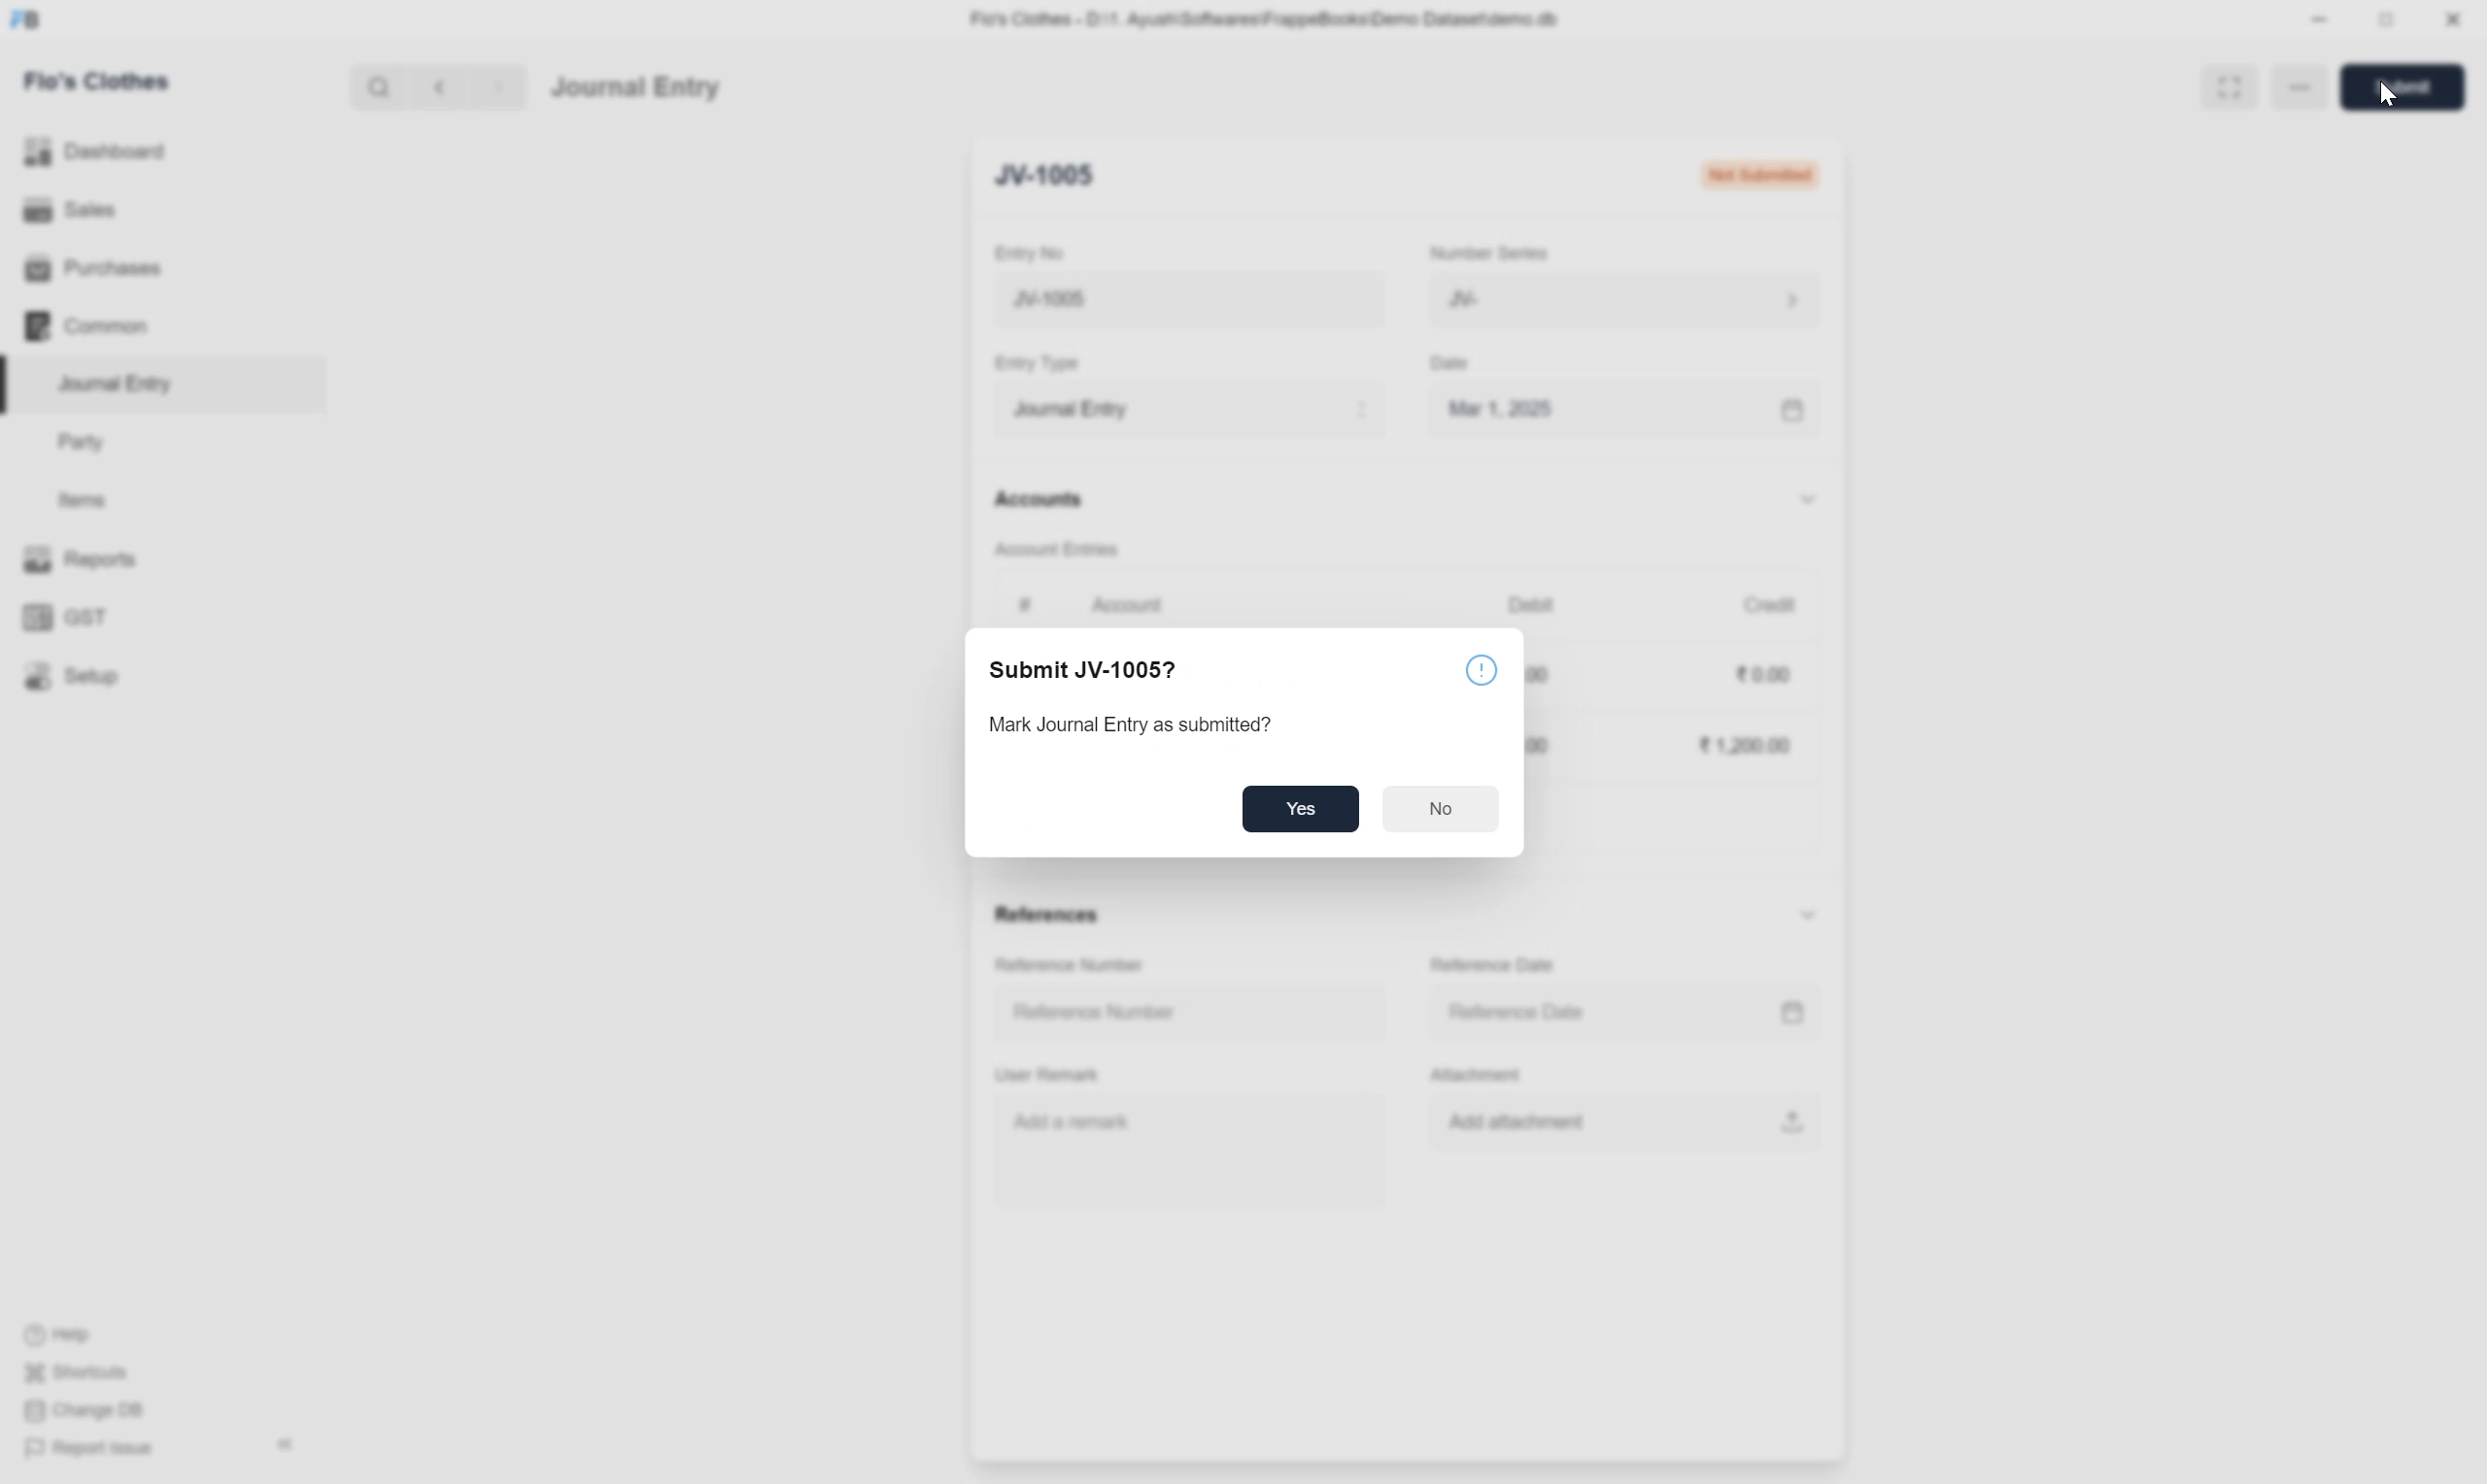 Image resolution: width=2487 pixels, height=1484 pixels. I want to click on enlarge, so click(2228, 85).